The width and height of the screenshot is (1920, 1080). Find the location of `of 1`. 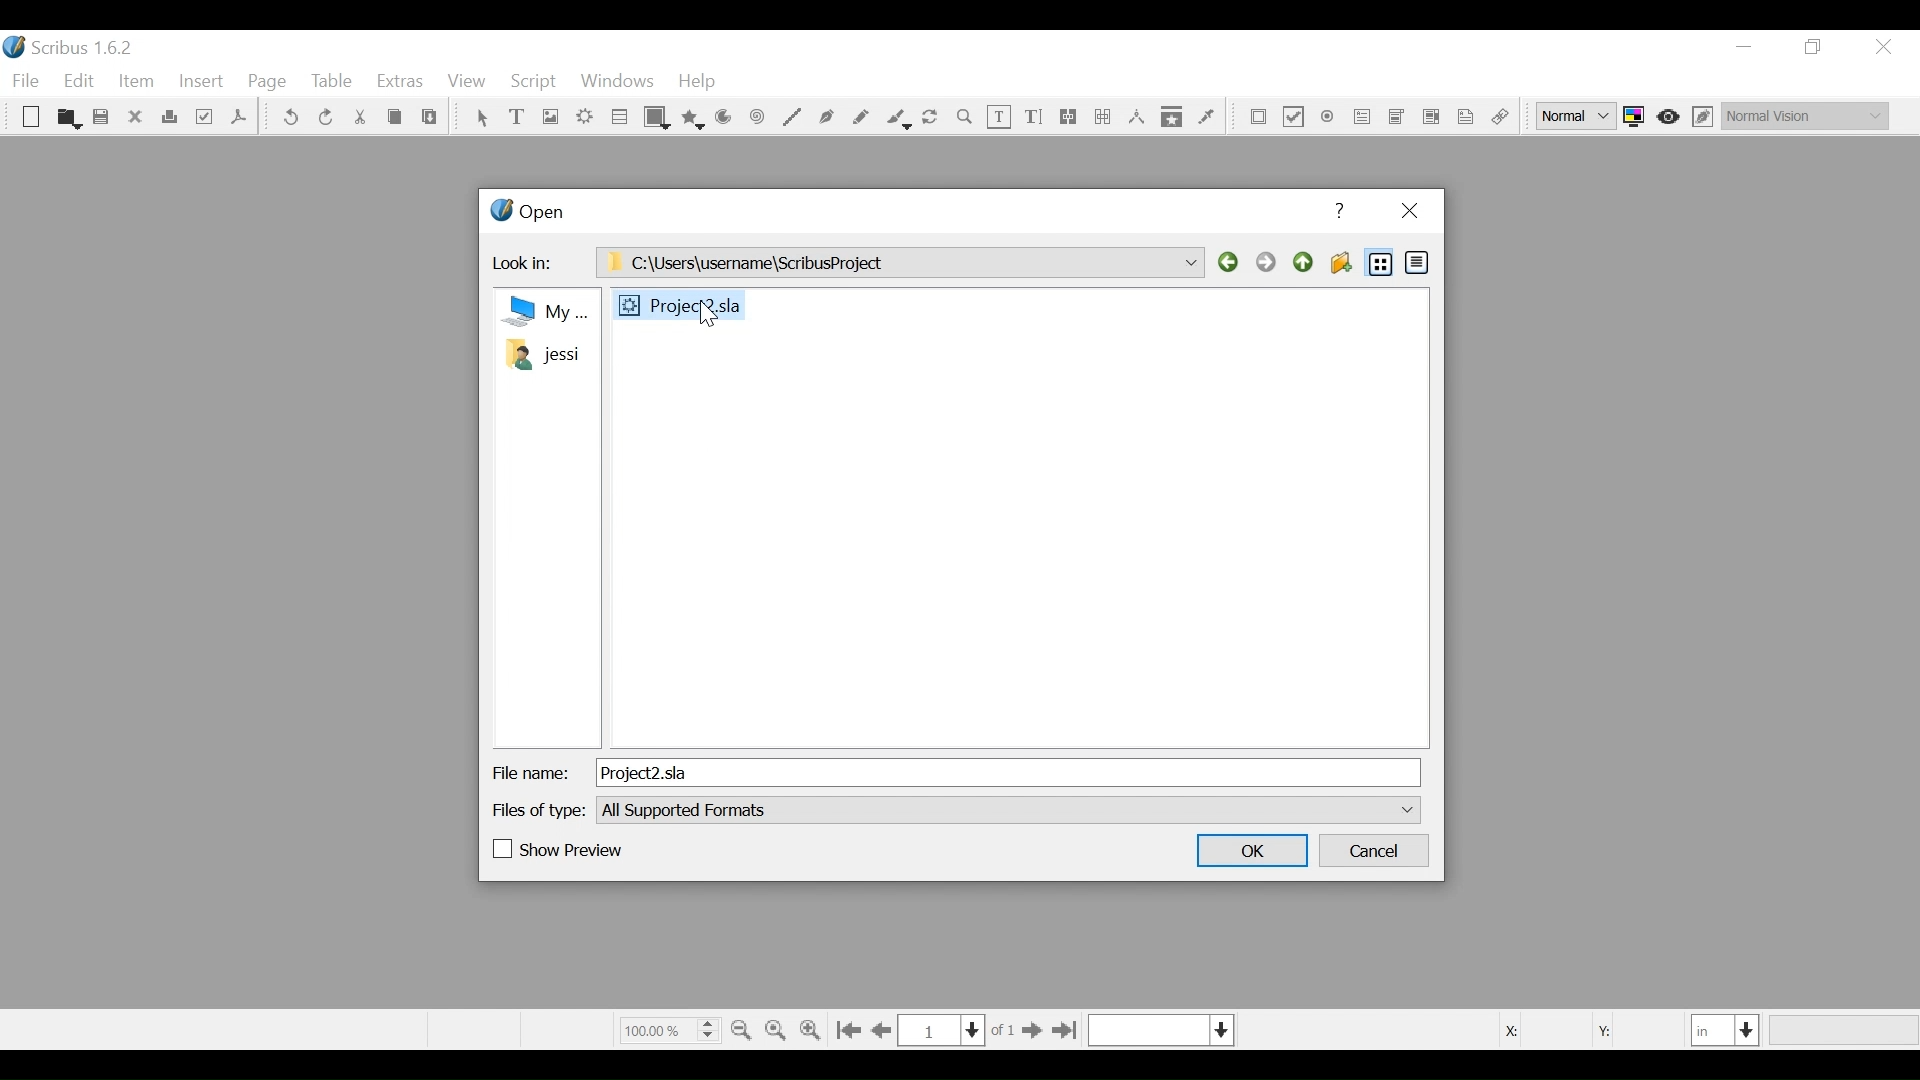

of 1 is located at coordinates (1000, 1031).